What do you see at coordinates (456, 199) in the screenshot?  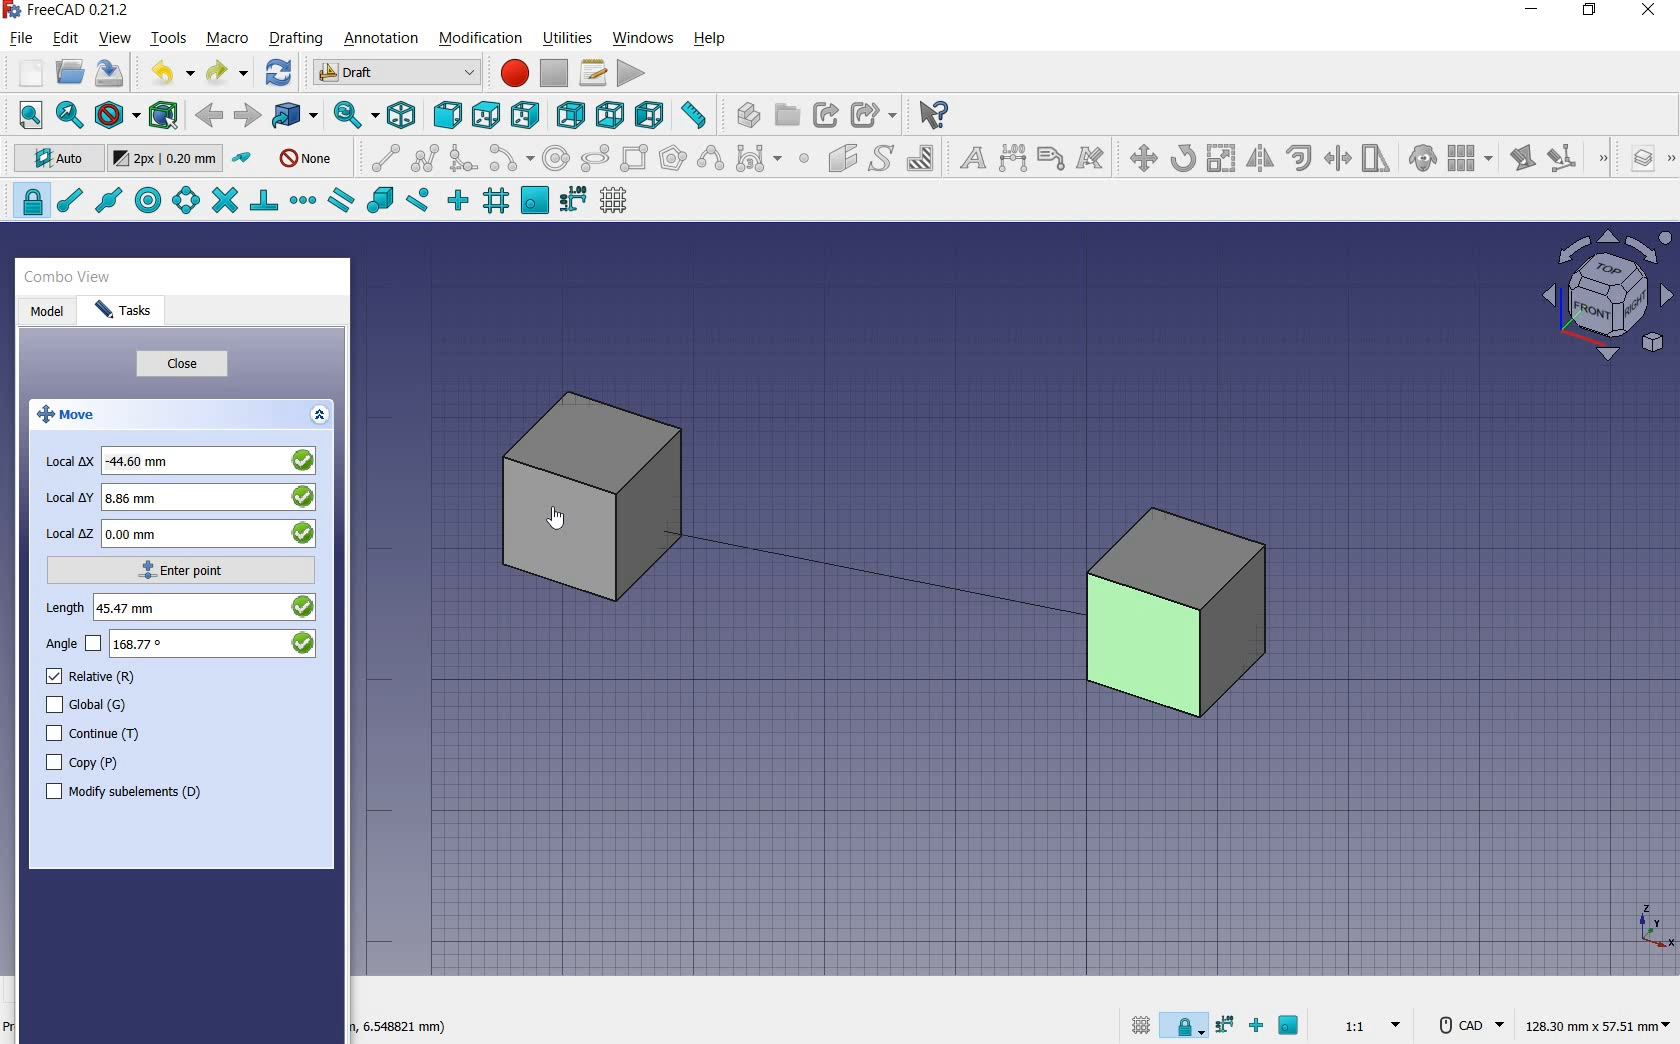 I see `snap ortho` at bounding box center [456, 199].